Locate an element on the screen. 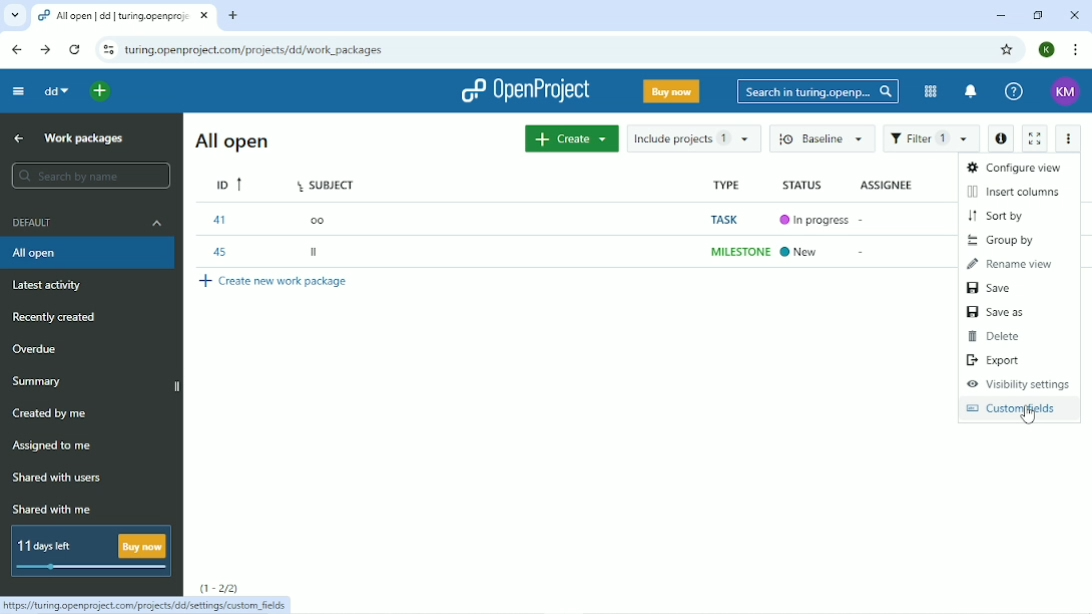  Created by me is located at coordinates (53, 414).